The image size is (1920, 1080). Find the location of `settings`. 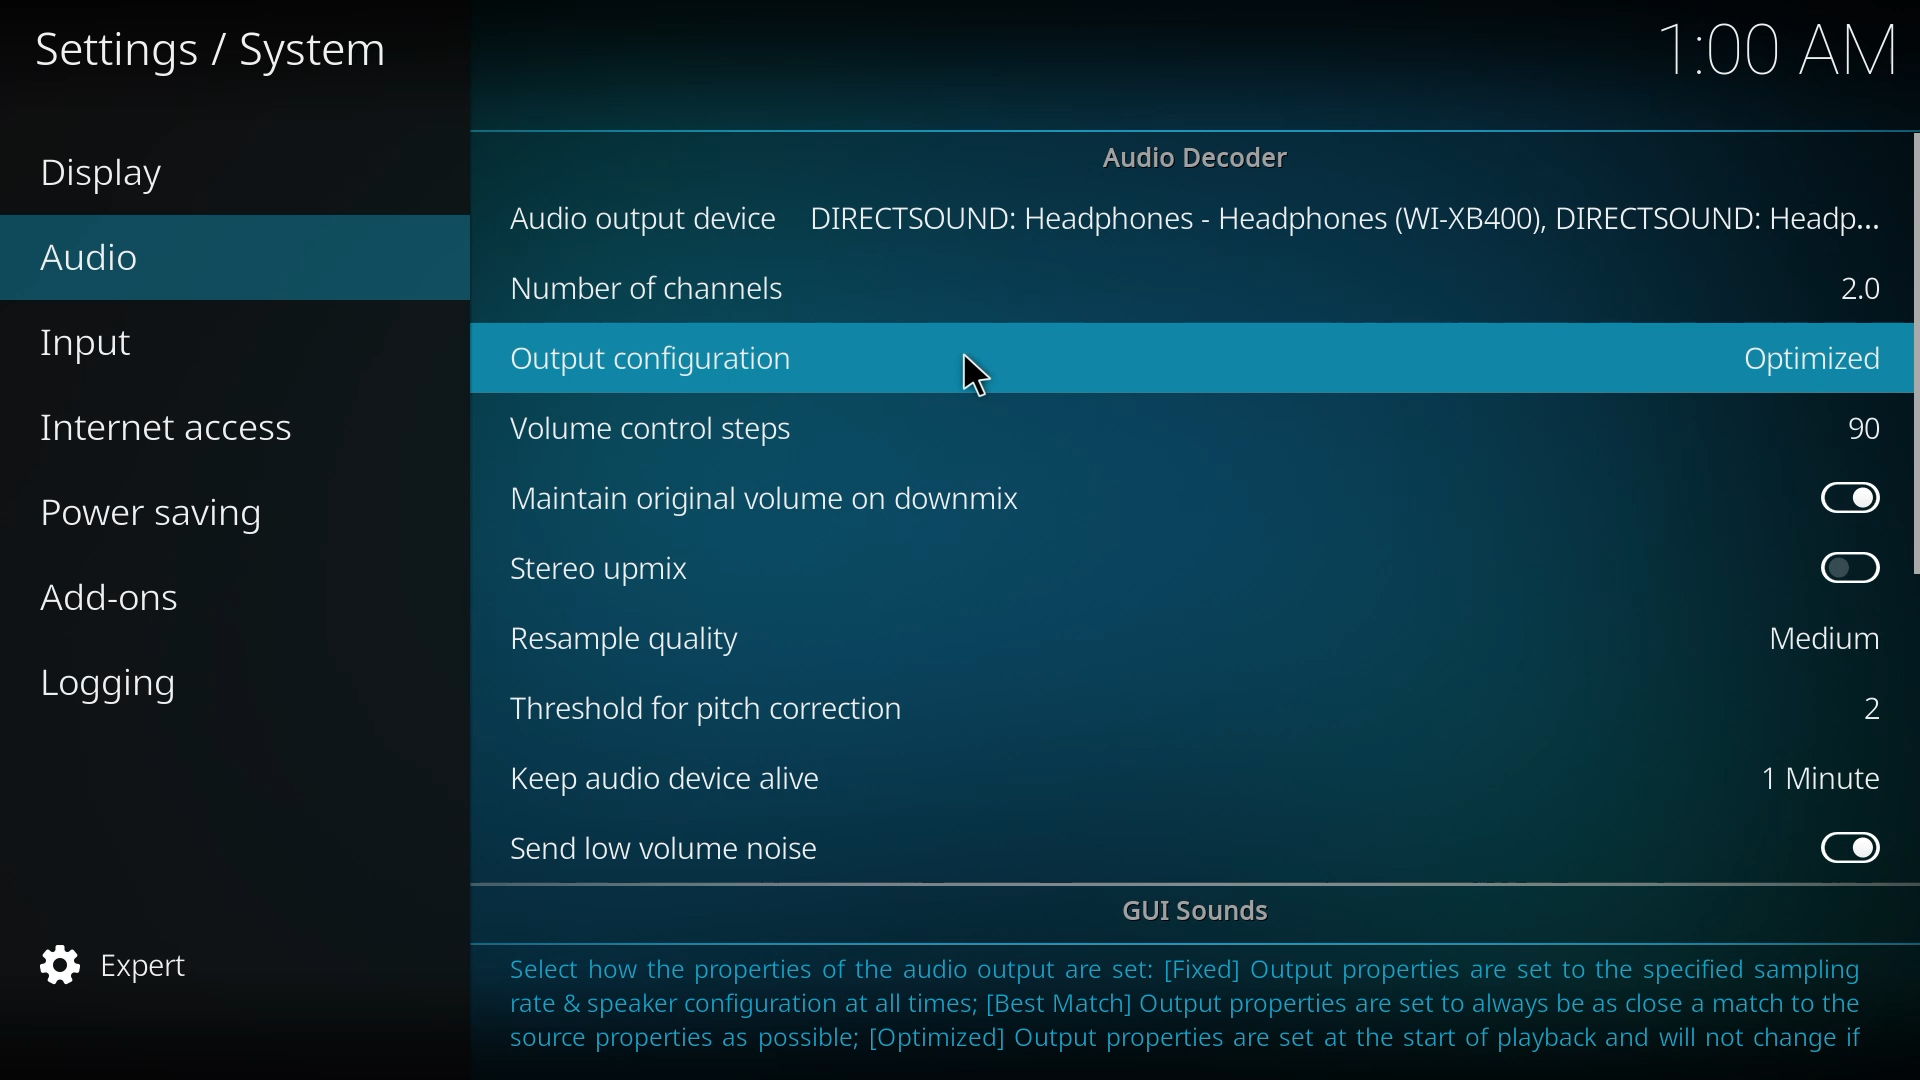

settings is located at coordinates (228, 52).